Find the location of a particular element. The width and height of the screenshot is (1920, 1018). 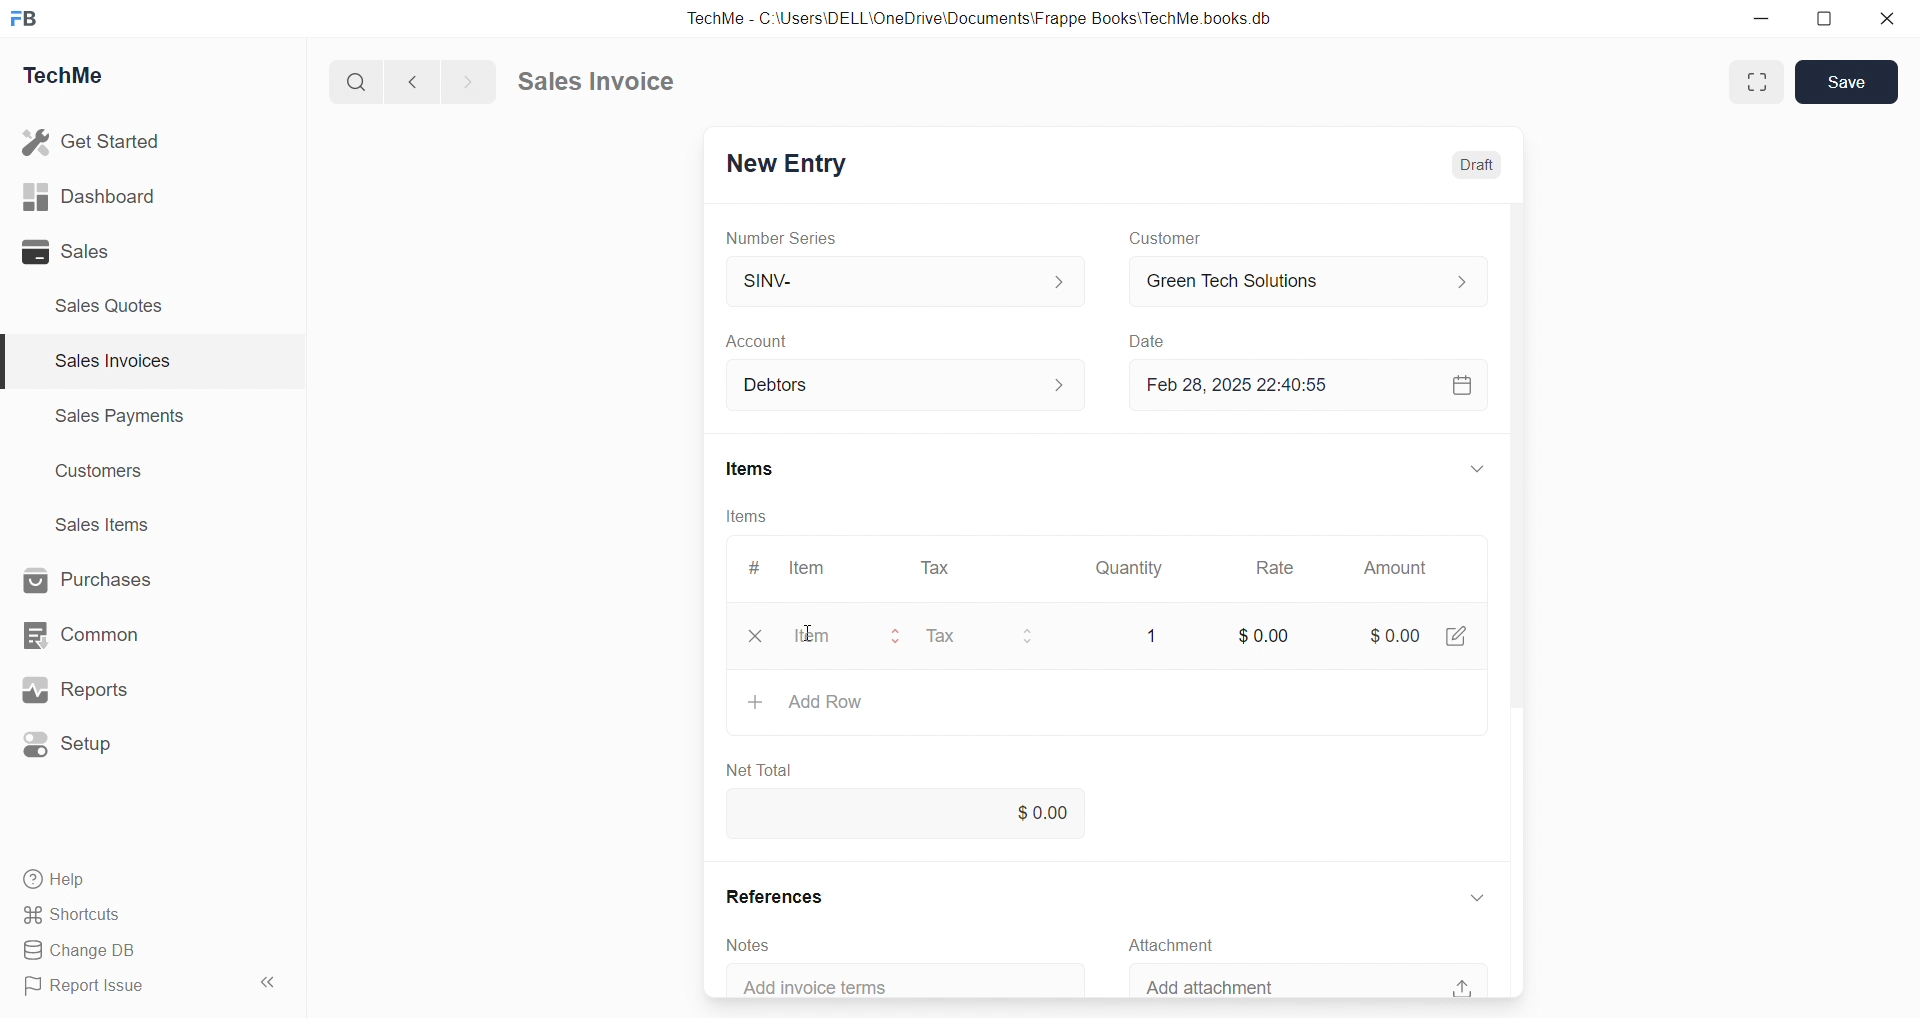

Rate is located at coordinates (1277, 567).